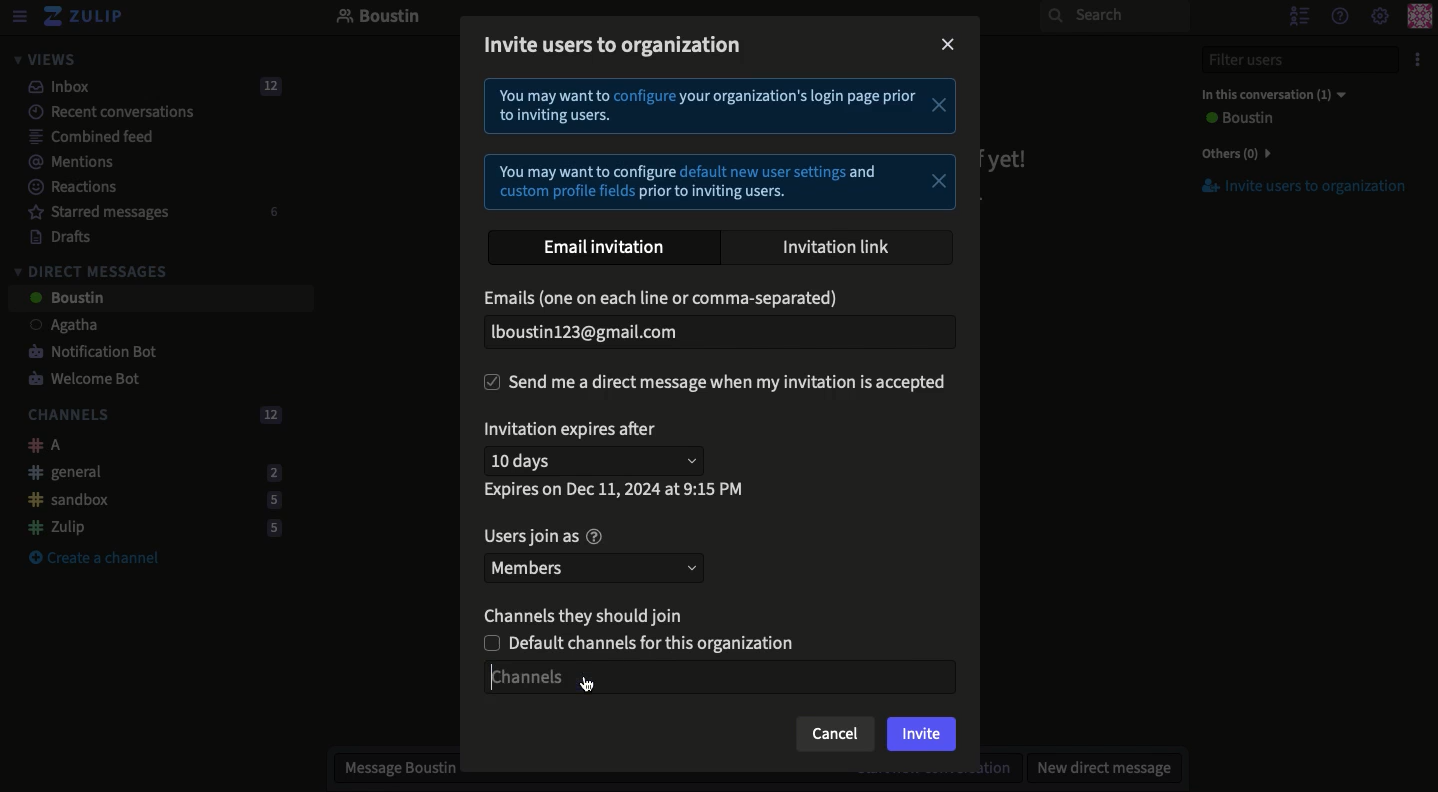  I want to click on Mentions, so click(64, 162).